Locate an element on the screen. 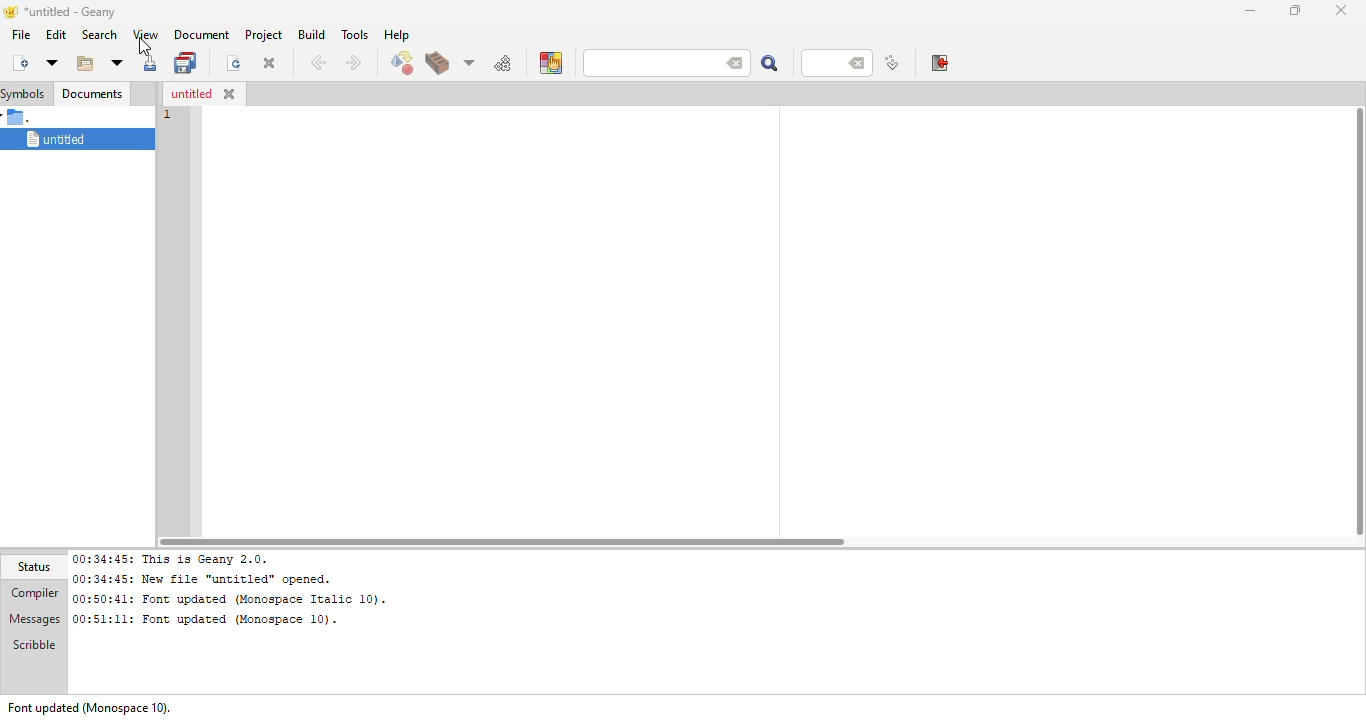 This screenshot has width=1366, height=720. status is located at coordinates (32, 567).